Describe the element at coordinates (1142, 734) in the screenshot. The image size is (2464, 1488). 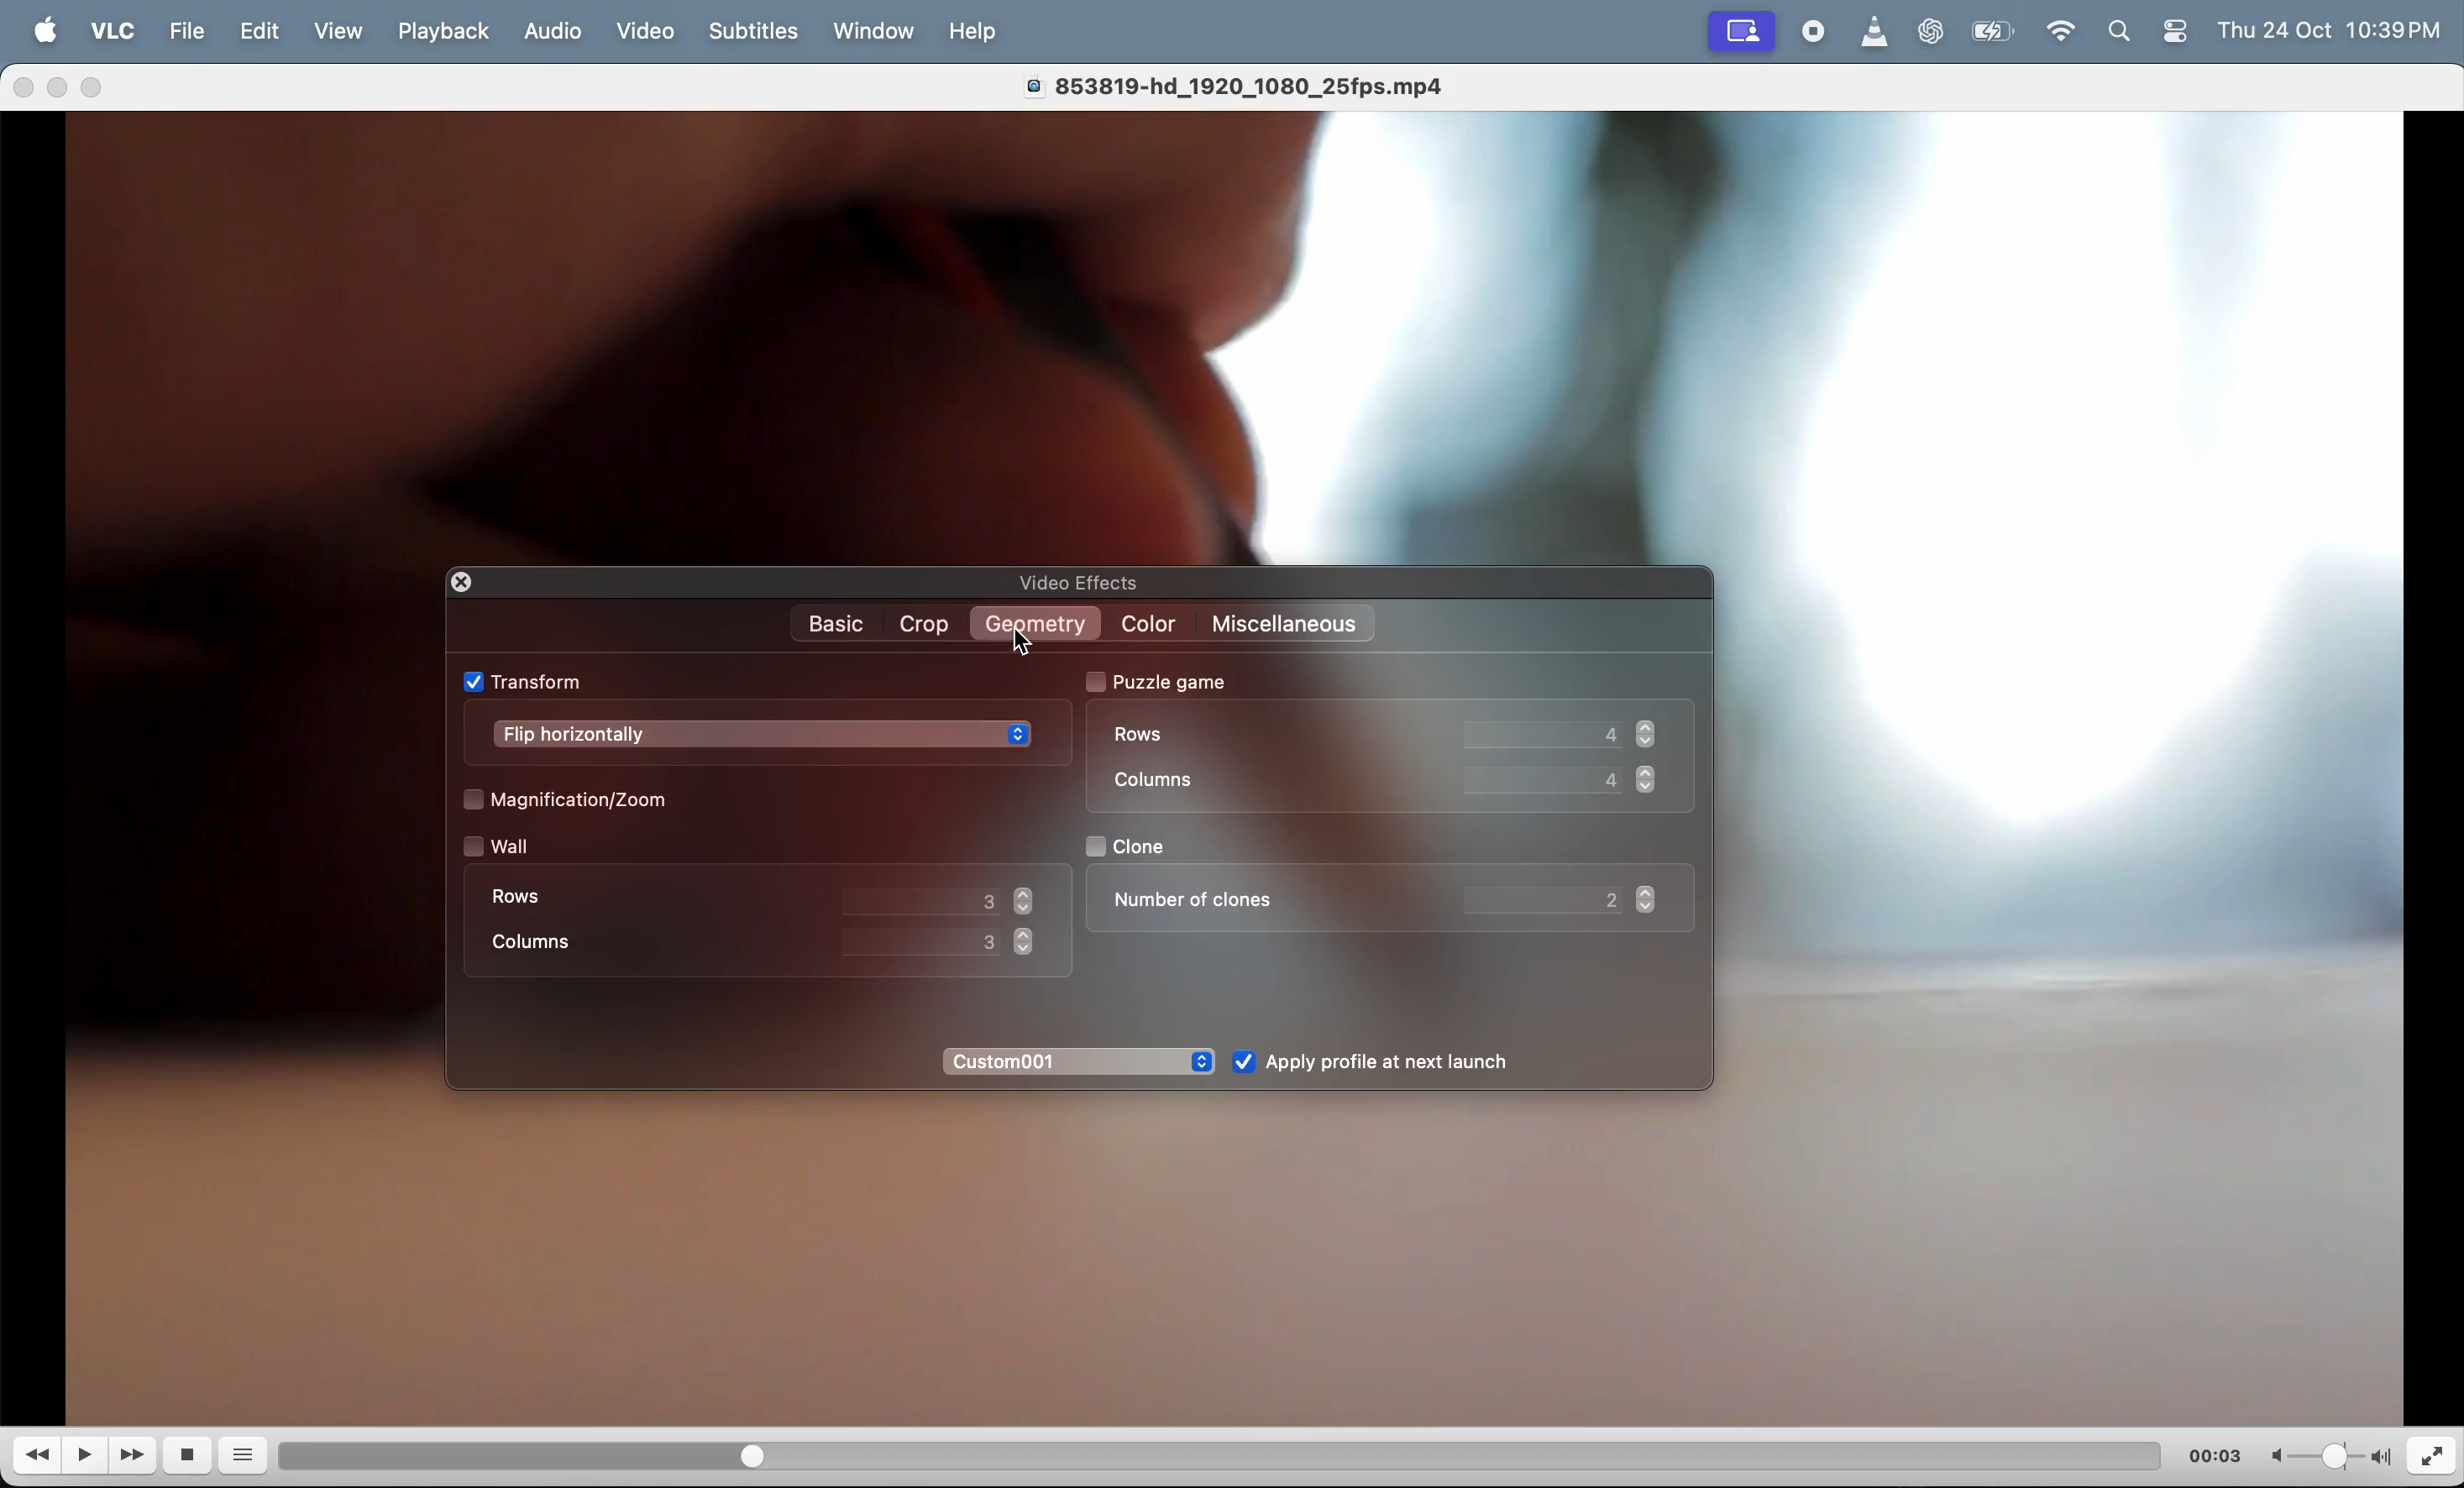
I see `rows` at that location.